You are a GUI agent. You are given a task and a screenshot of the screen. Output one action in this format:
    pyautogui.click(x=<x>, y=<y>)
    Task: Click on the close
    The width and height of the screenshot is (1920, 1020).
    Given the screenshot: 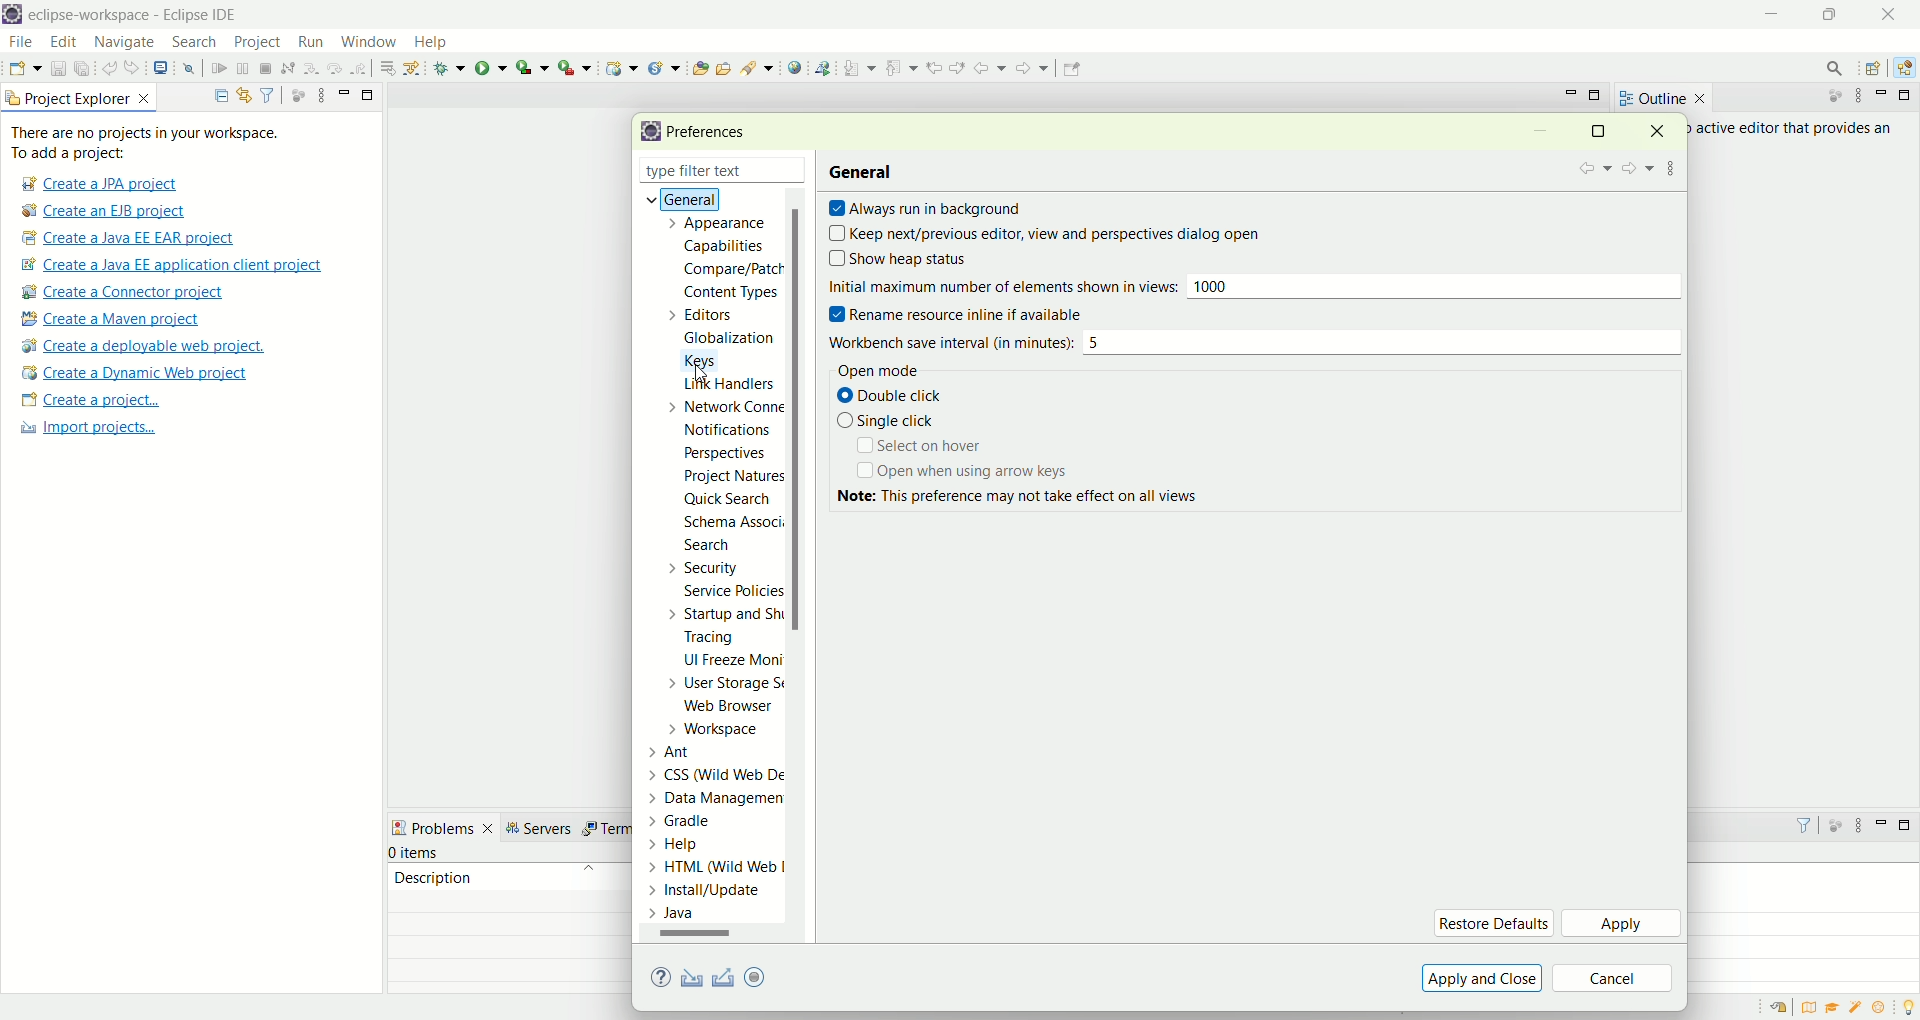 What is the action you would take?
    pyautogui.click(x=1894, y=14)
    